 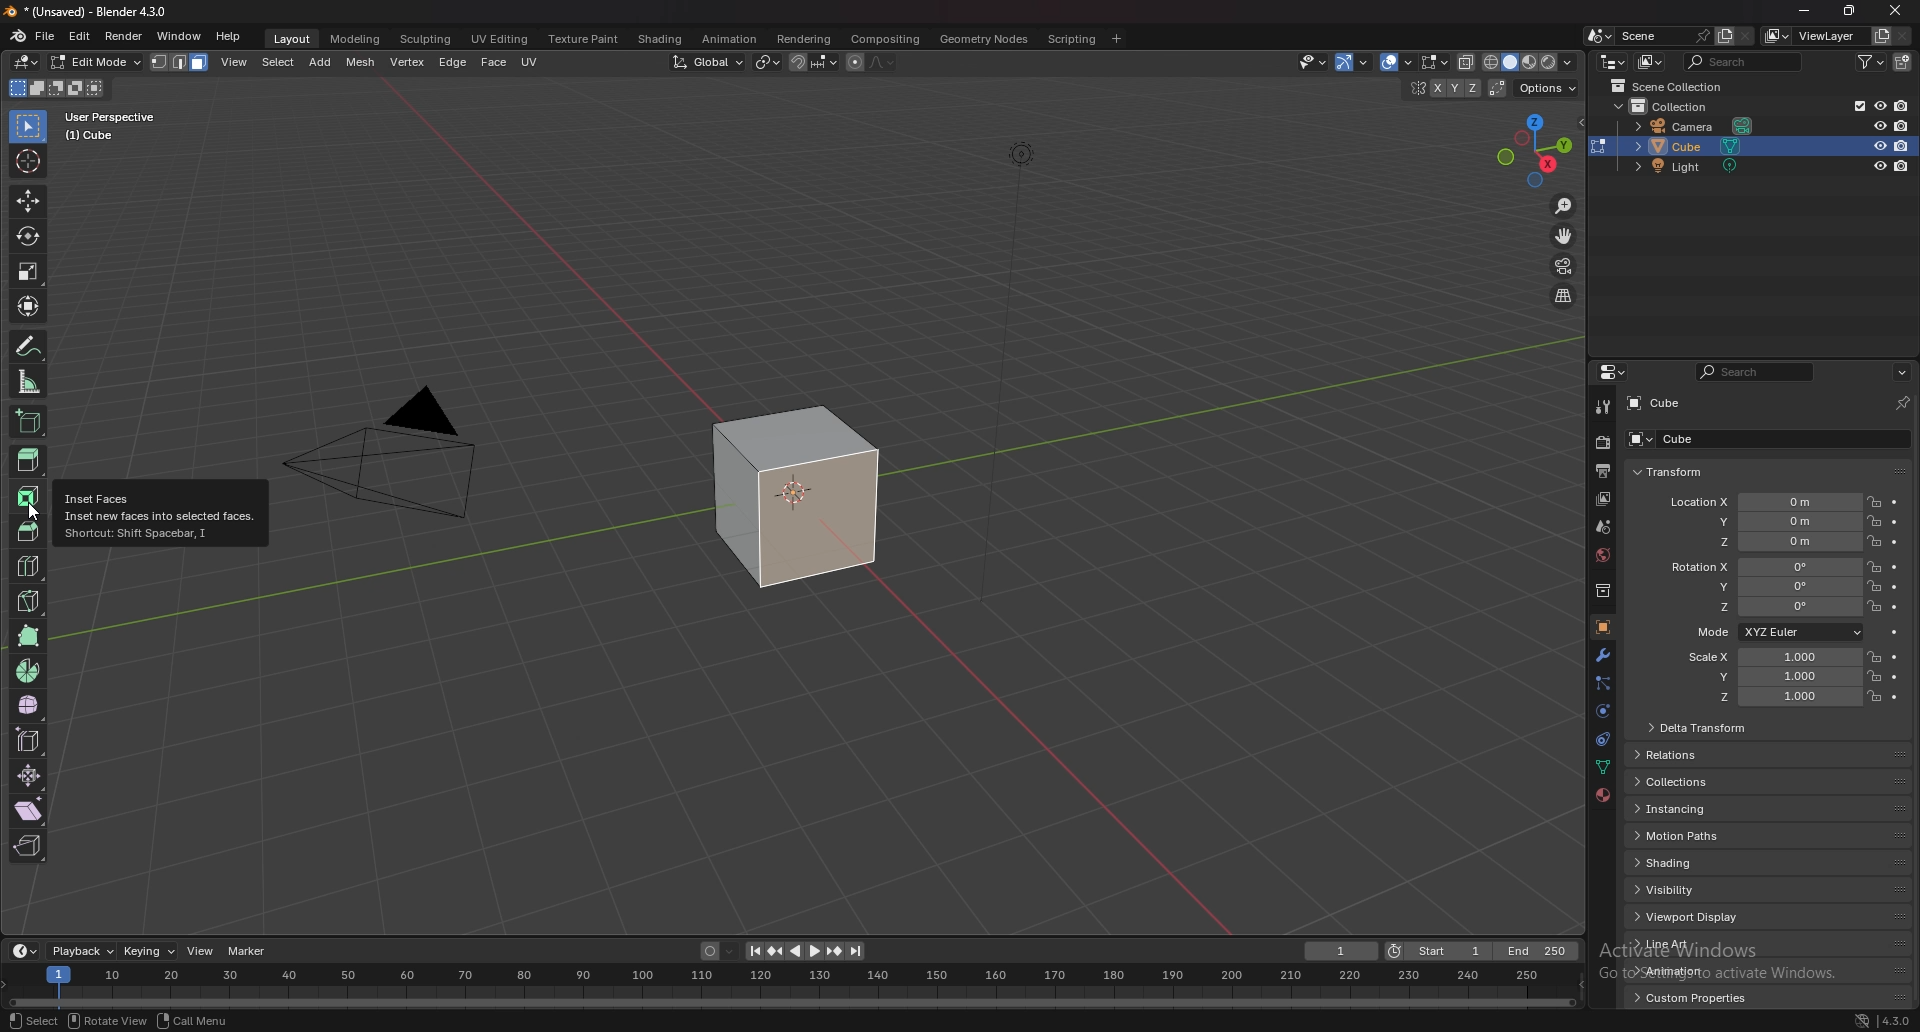 What do you see at coordinates (1895, 588) in the screenshot?
I see `animate property` at bounding box center [1895, 588].